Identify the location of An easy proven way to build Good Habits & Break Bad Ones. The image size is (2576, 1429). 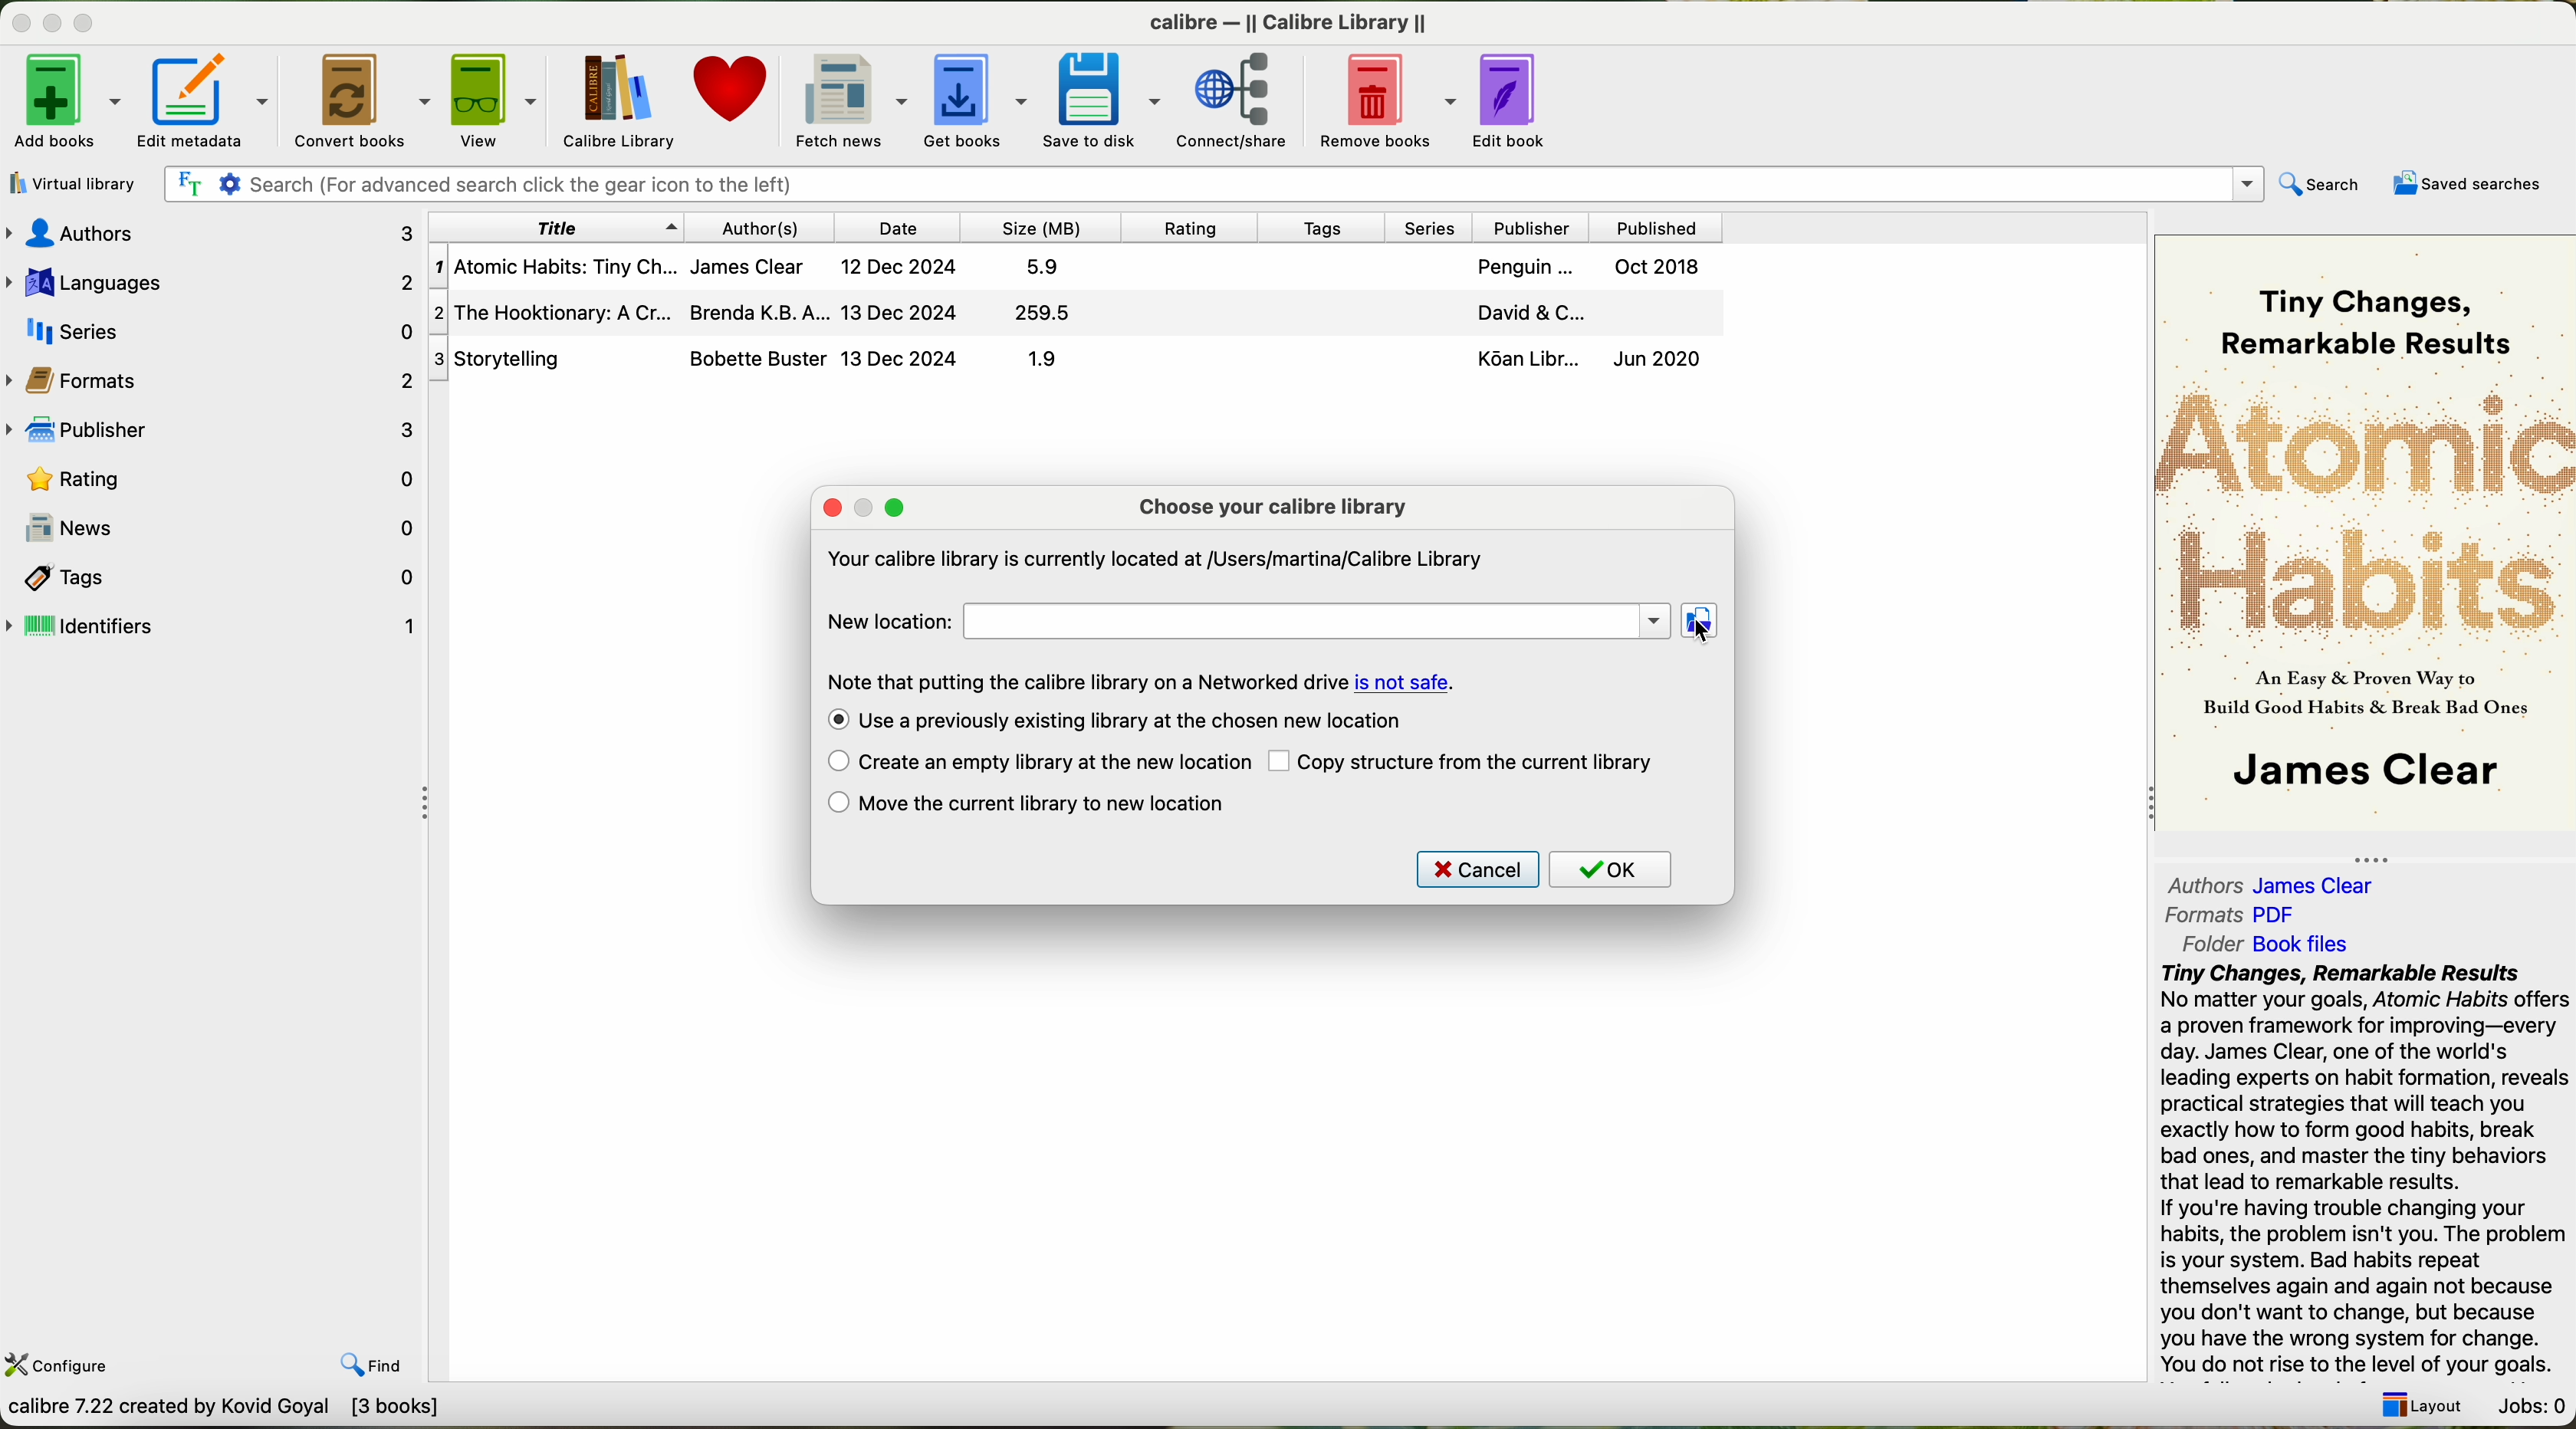
(2361, 701).